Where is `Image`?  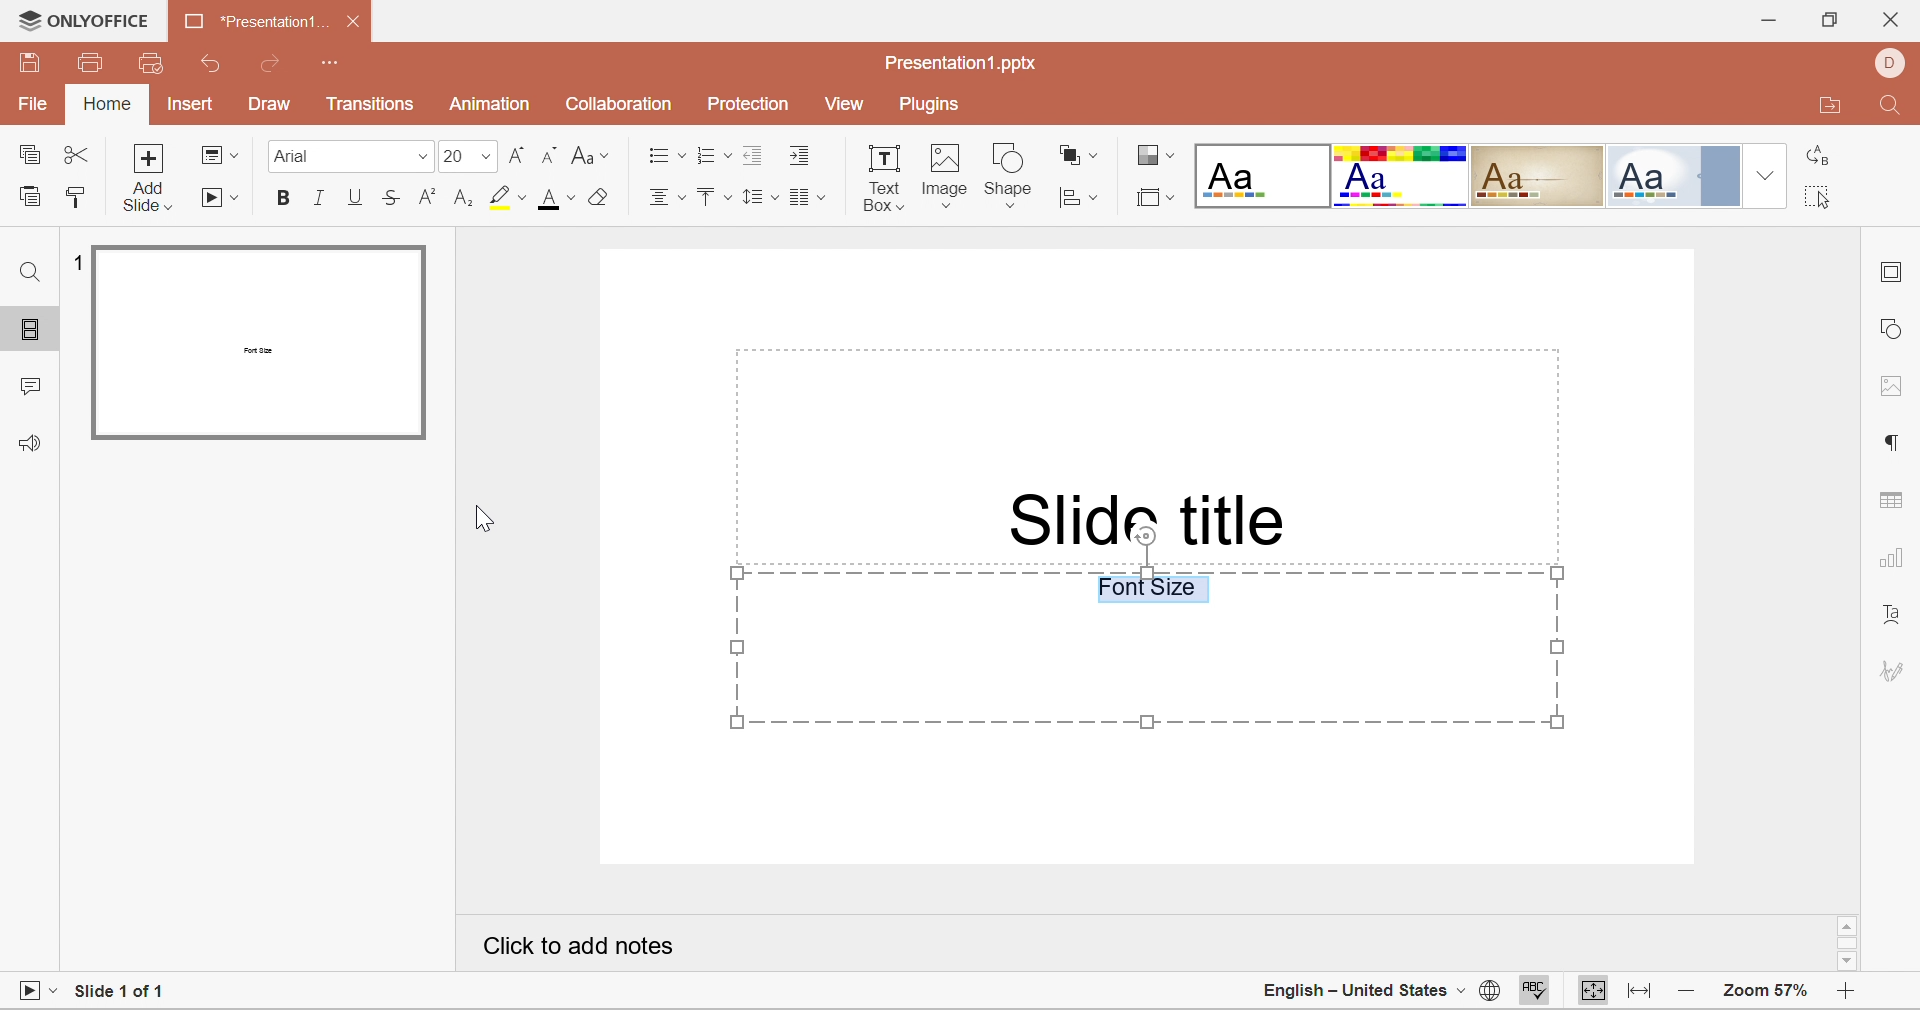 Image is located at coordinates (947, 175).